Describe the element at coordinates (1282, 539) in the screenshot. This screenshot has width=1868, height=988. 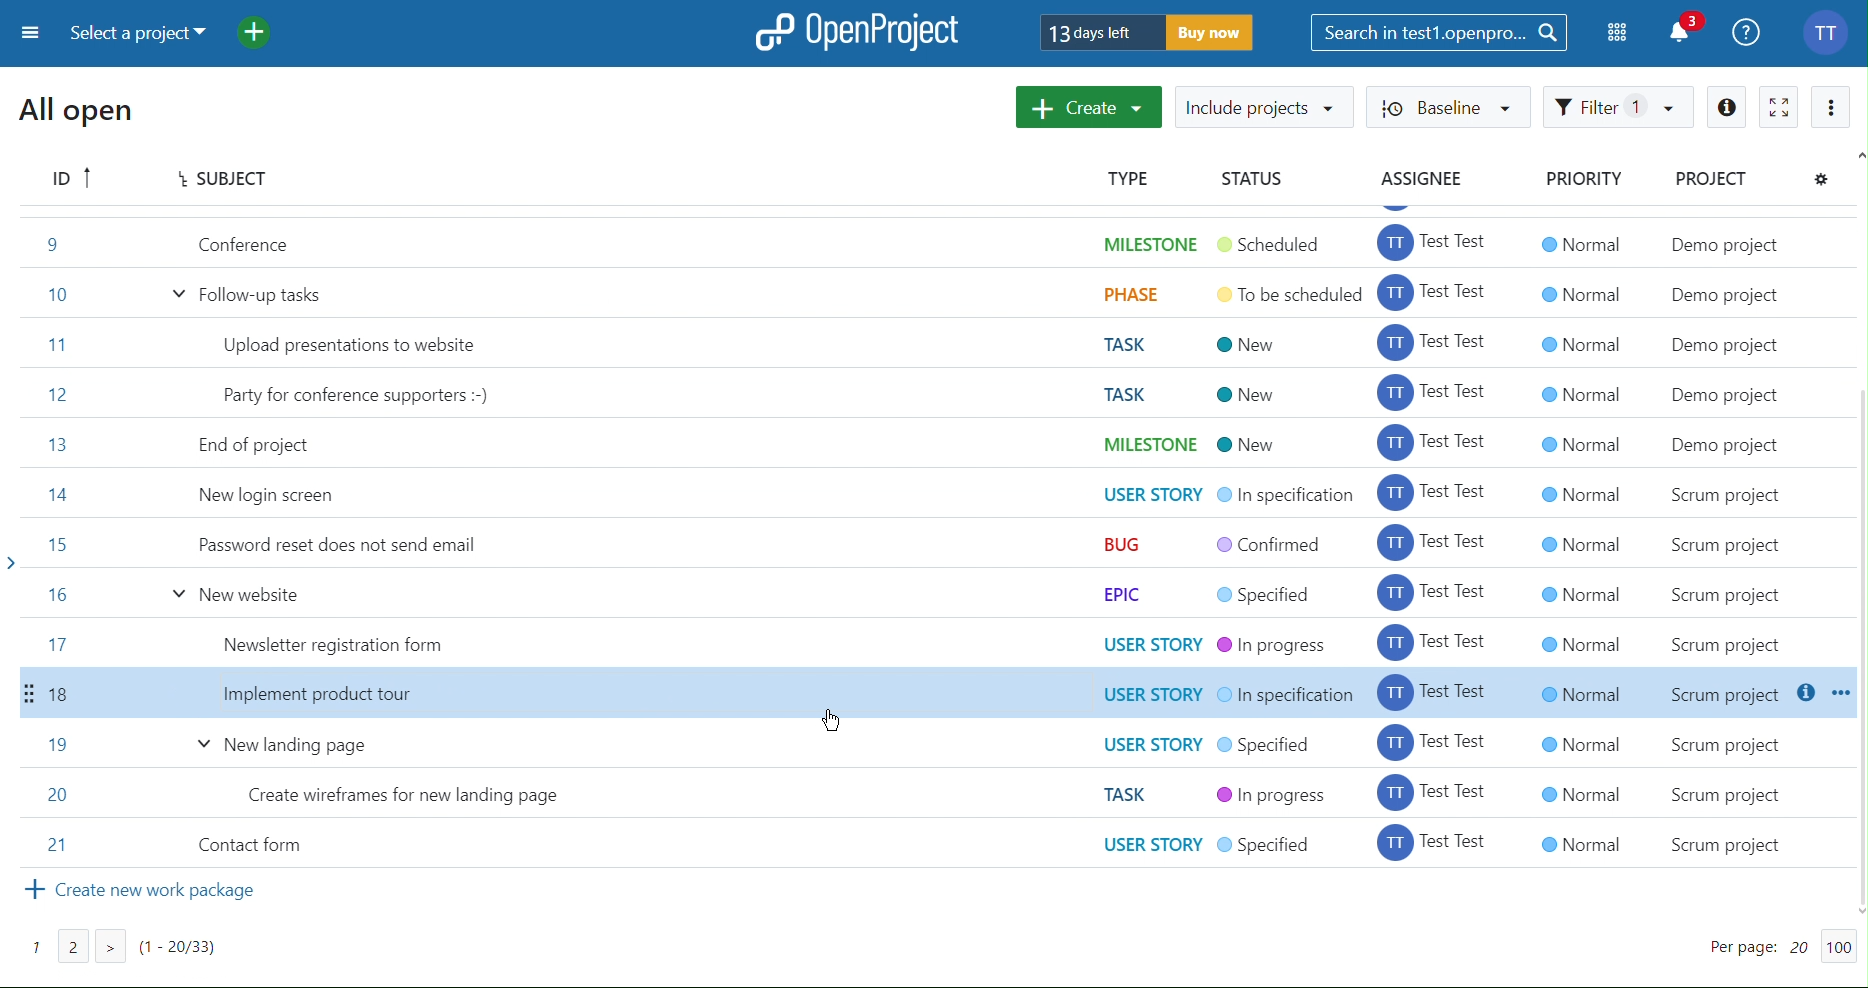
I see `Status of Work Packages` at that location.